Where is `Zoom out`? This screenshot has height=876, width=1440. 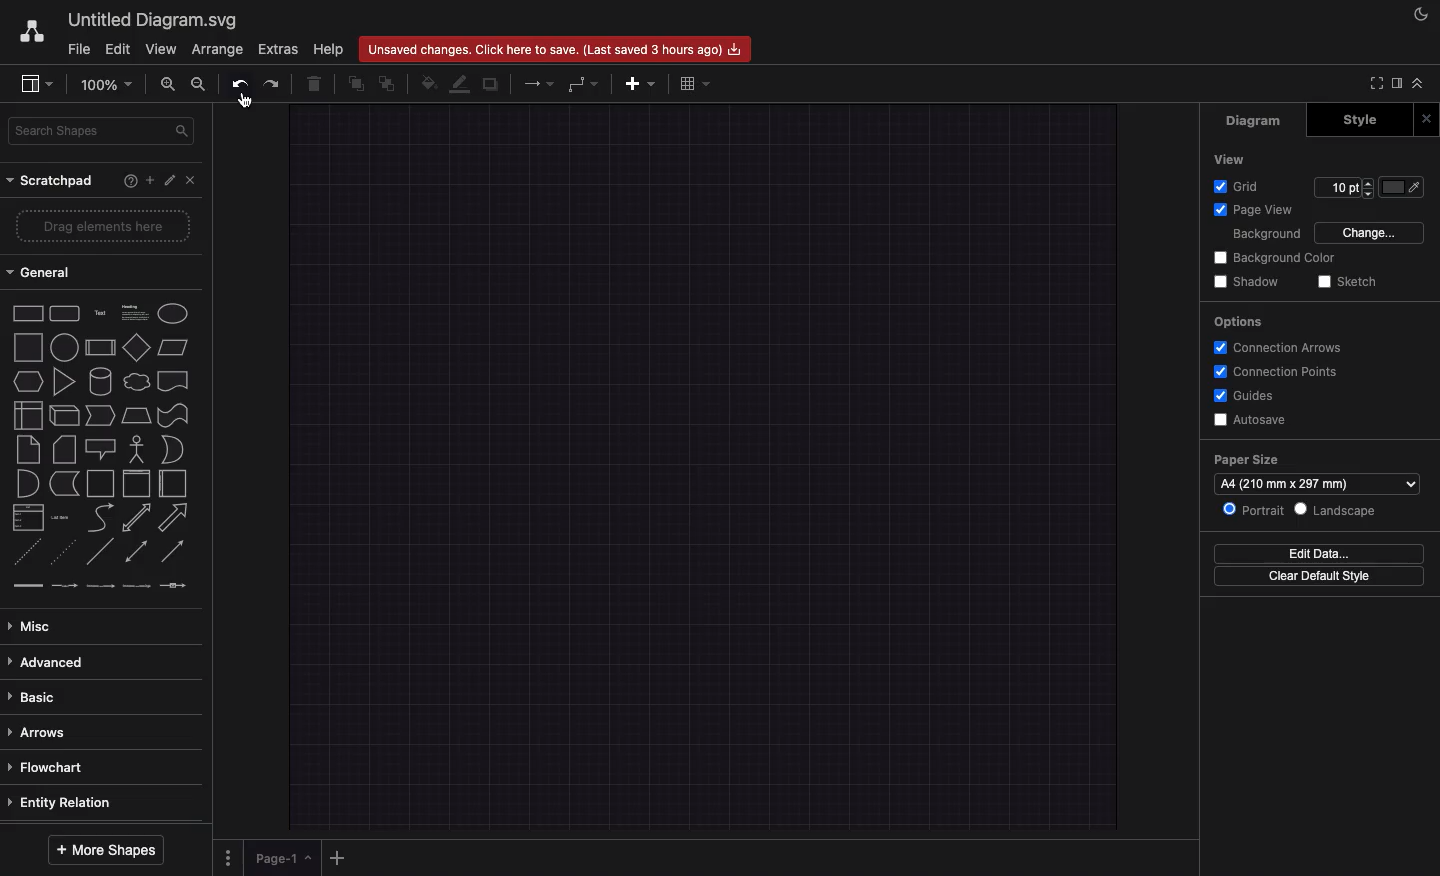
Zoom out is located at coordinates (200, 85).